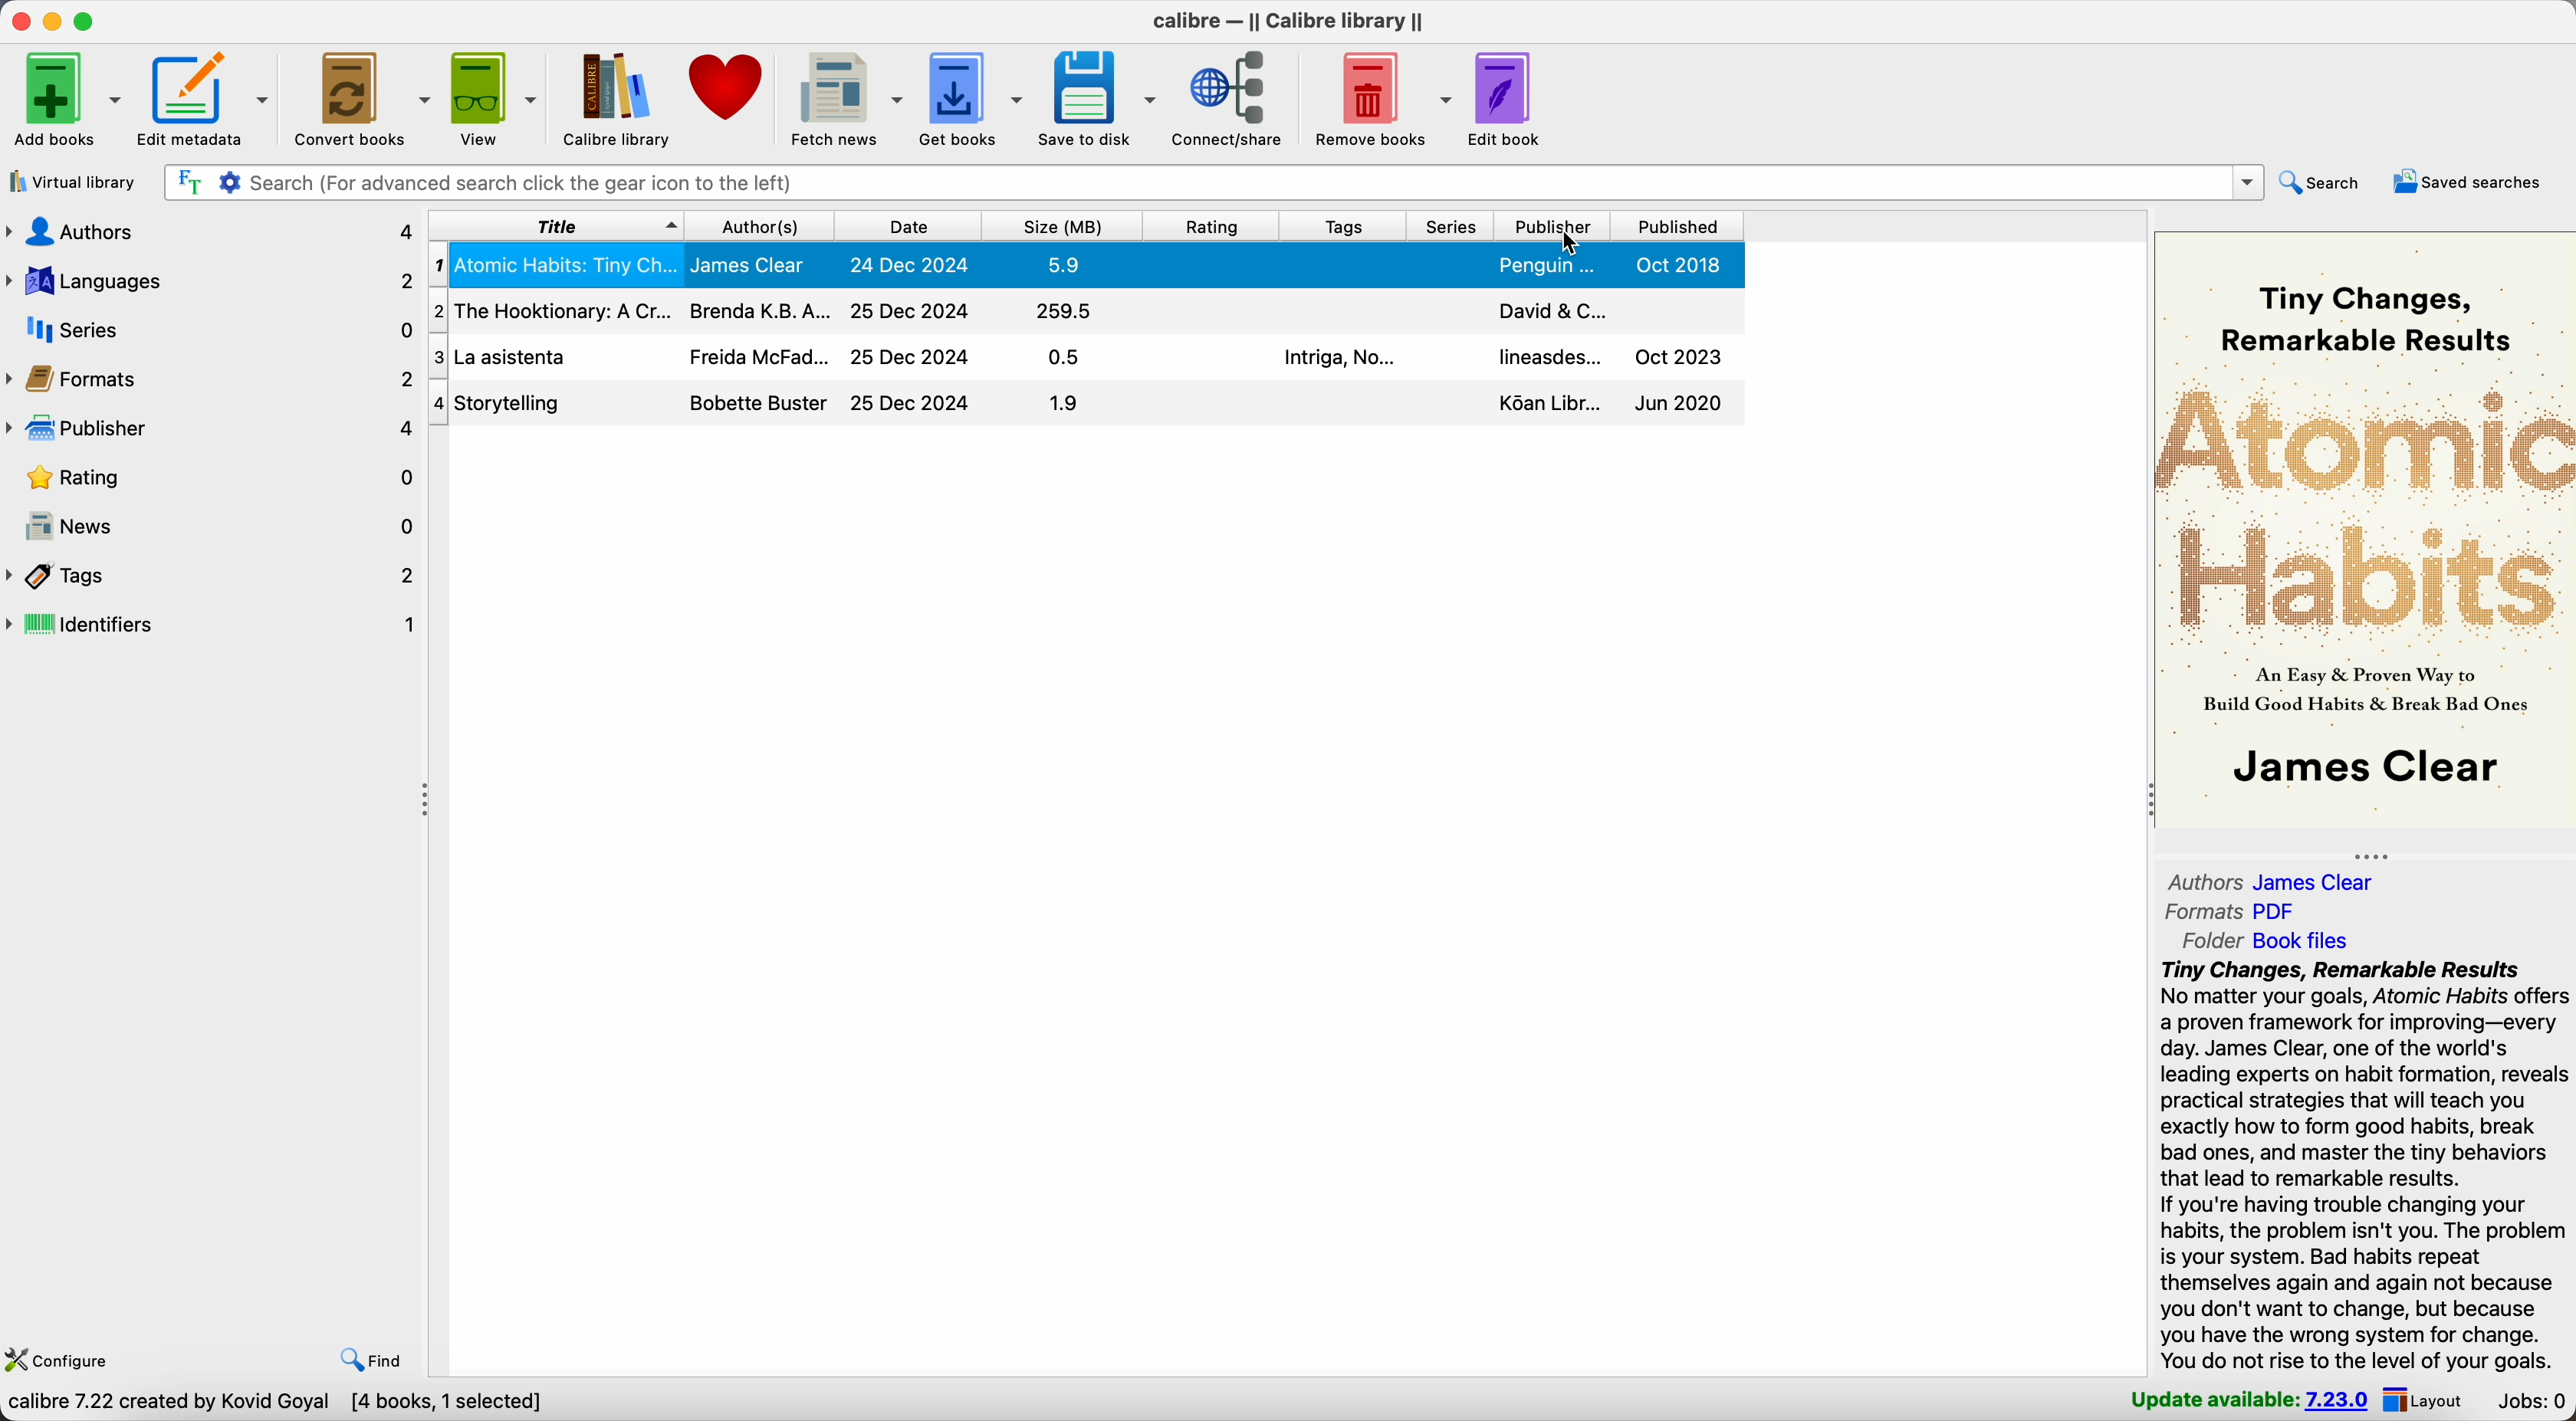 The height and width of the screenshot is (1421, 2576). What do you see at coordinates (1098, 96) in the screenshot?
I see `save to disk` at bounding box center [1098, 96].